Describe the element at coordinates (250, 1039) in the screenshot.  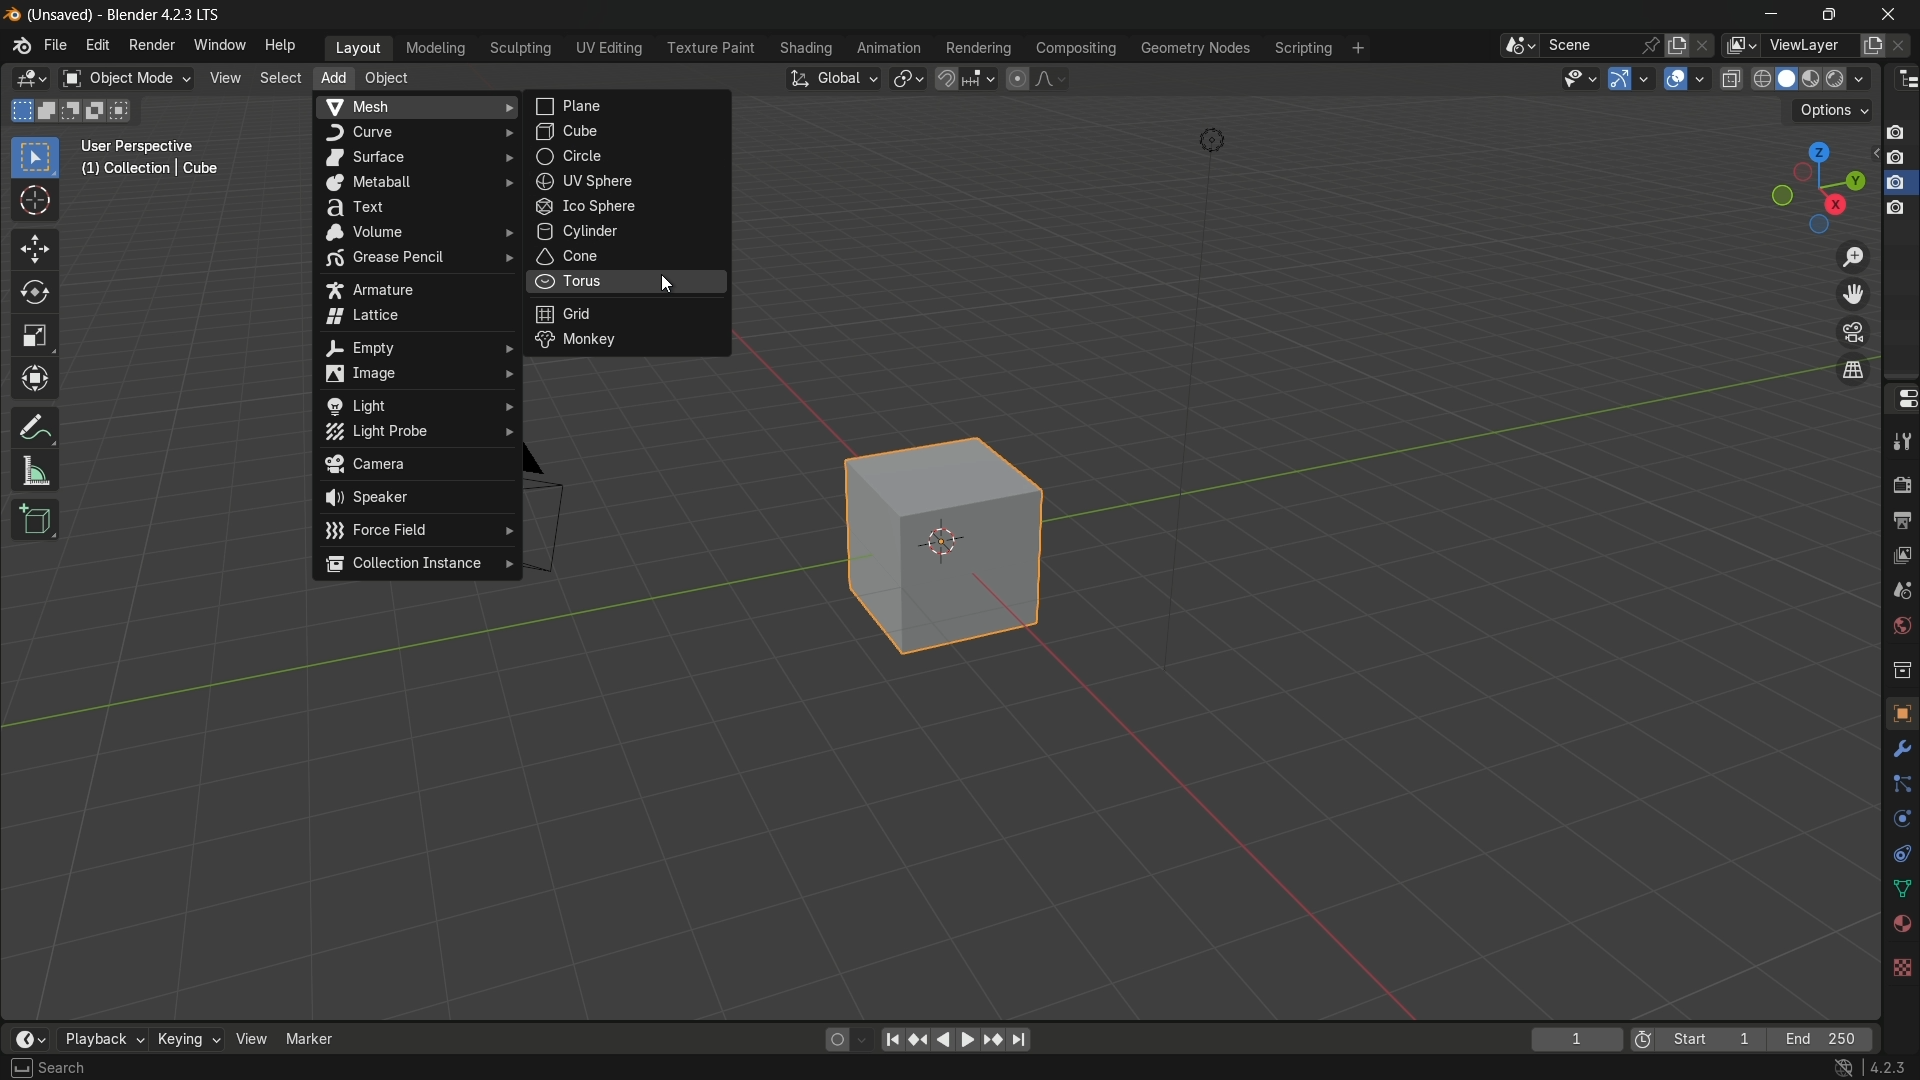
I see `view` at that location.